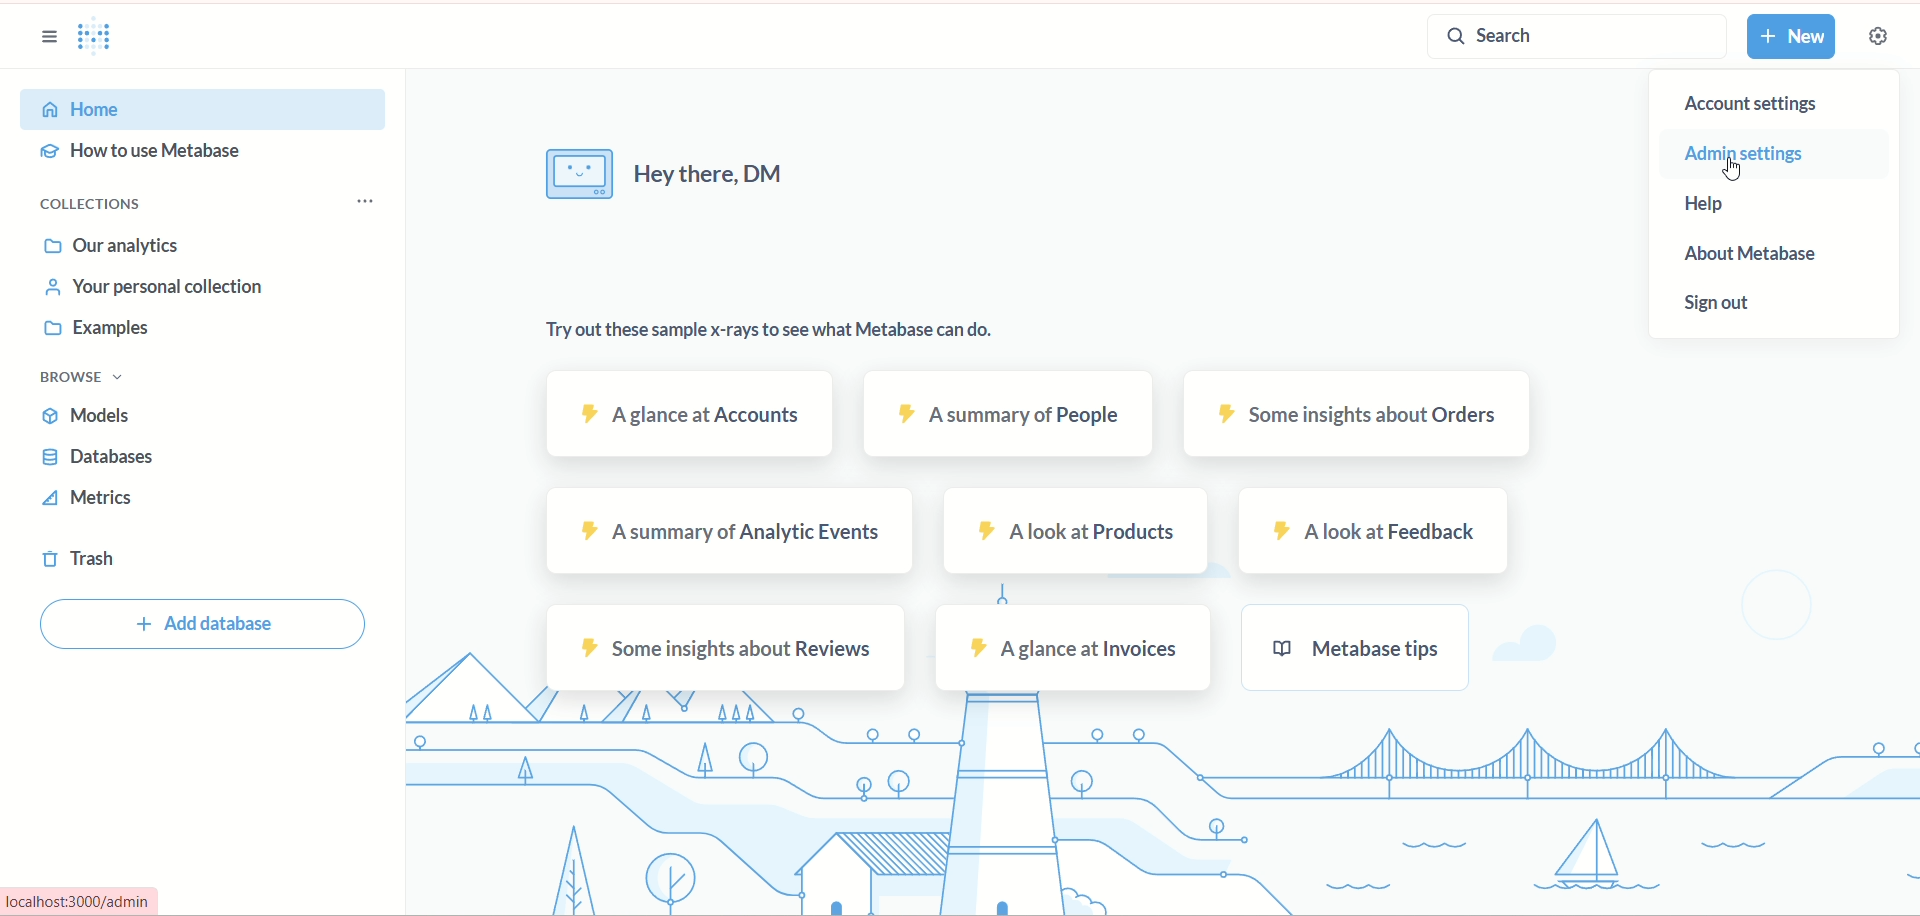 Image resolution: width=1920 pixels, height=916 pixels. I want to click on help, so click(1725, 206).